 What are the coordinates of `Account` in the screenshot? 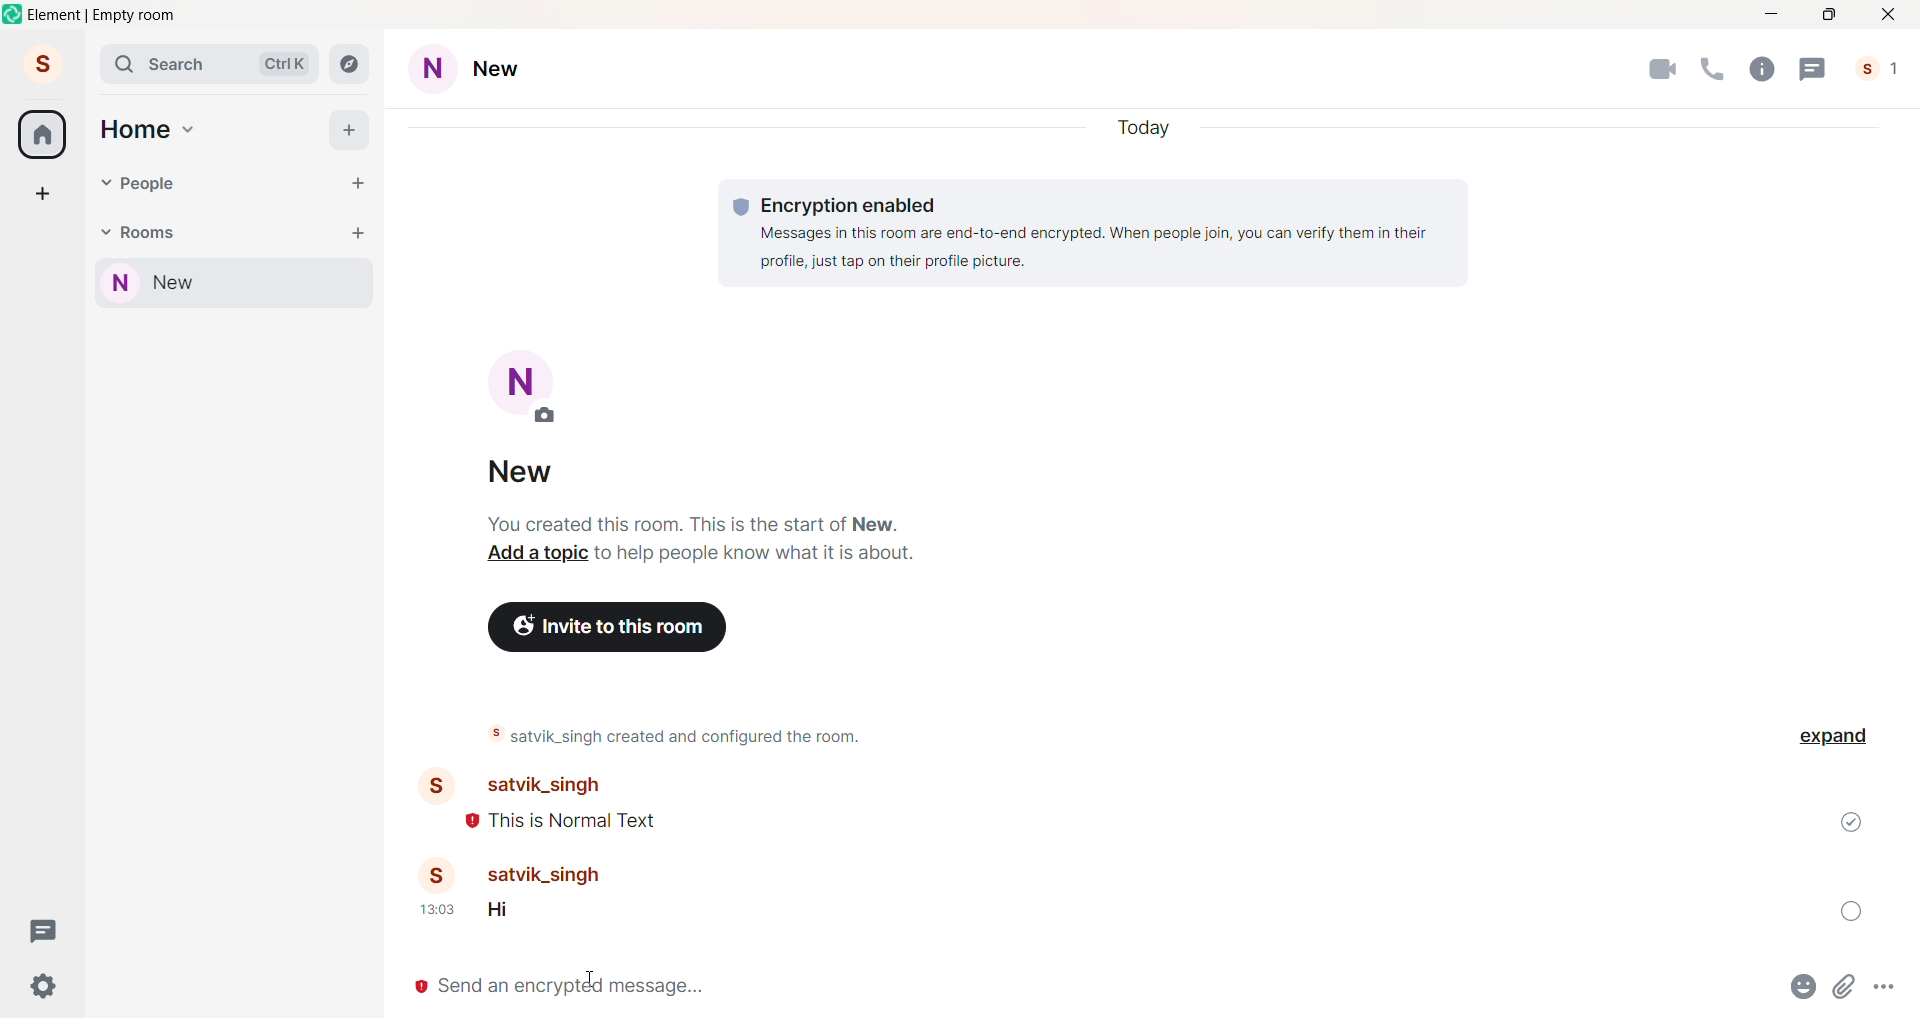 It's located at (41, 62).